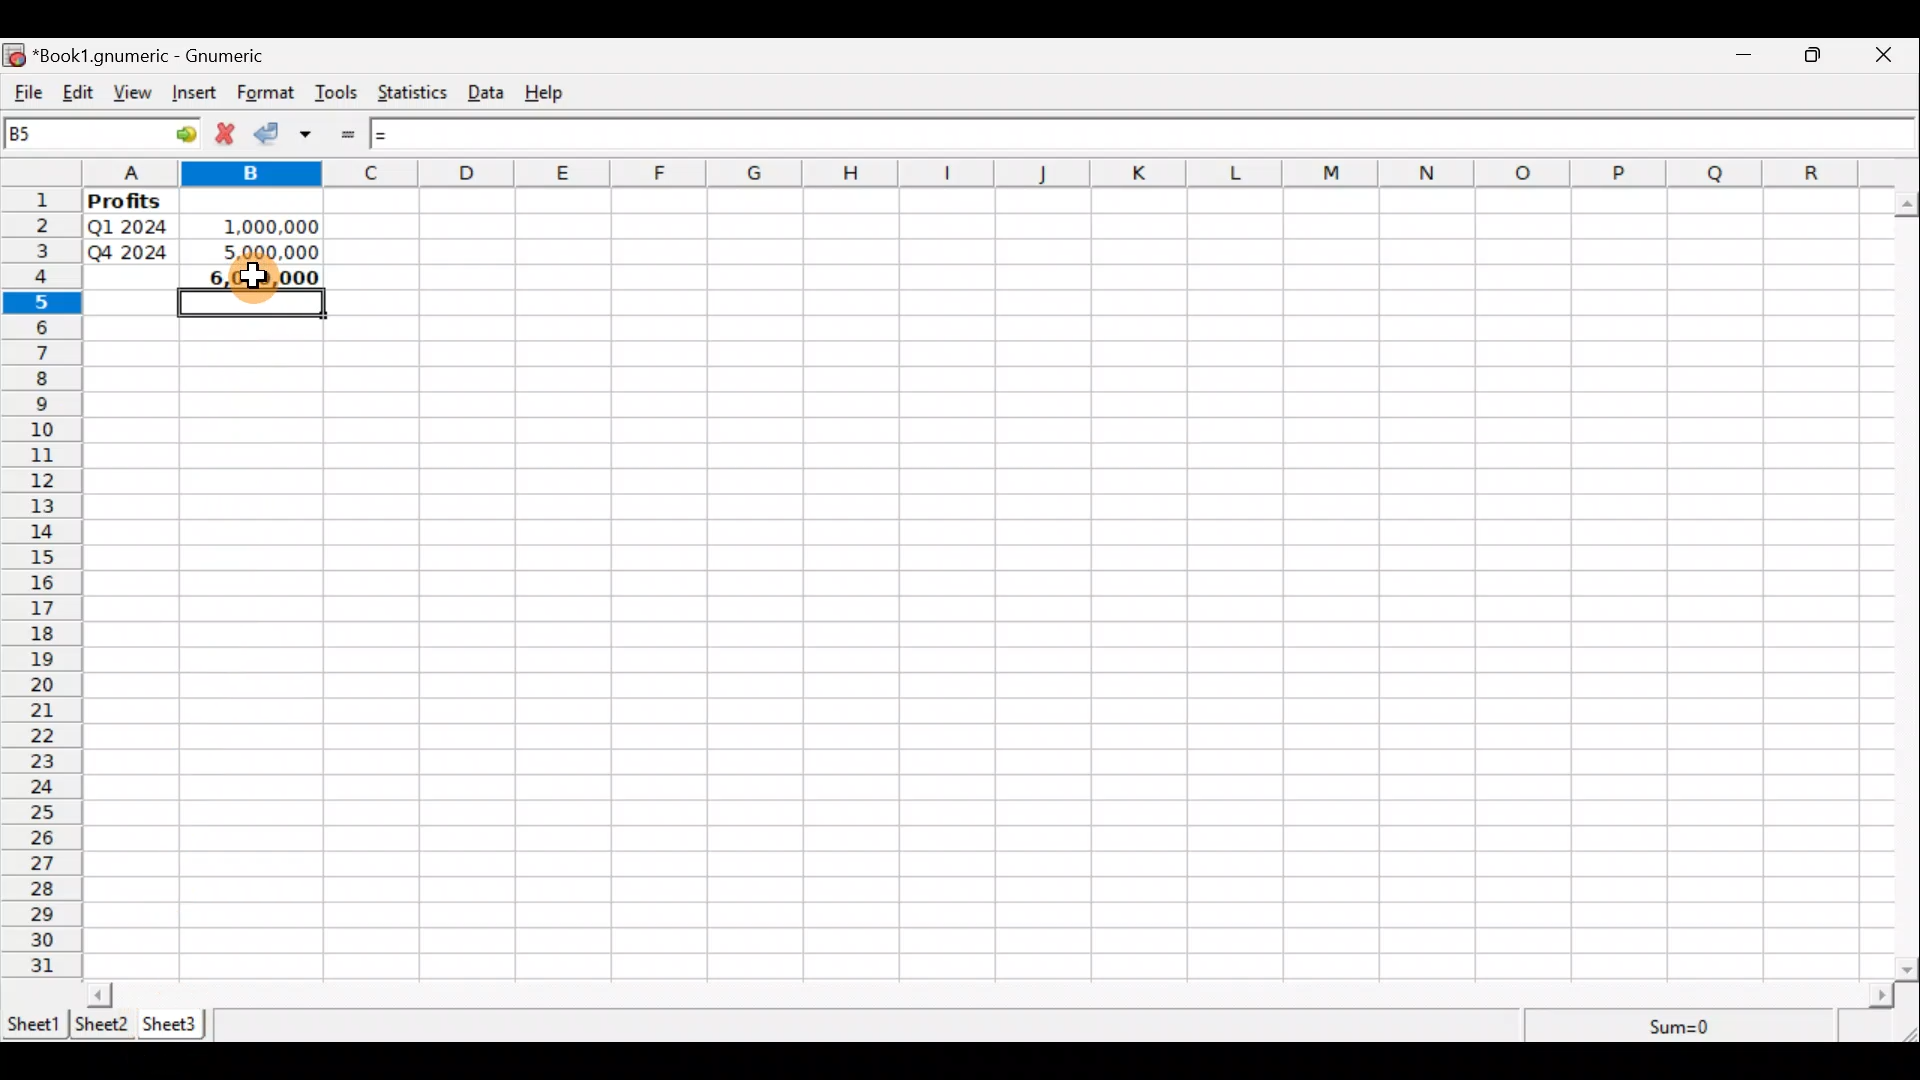  What do you see at coordinates (103, 133) in the screenshot?
I see `Cell name` at bounding box center [103, 133].